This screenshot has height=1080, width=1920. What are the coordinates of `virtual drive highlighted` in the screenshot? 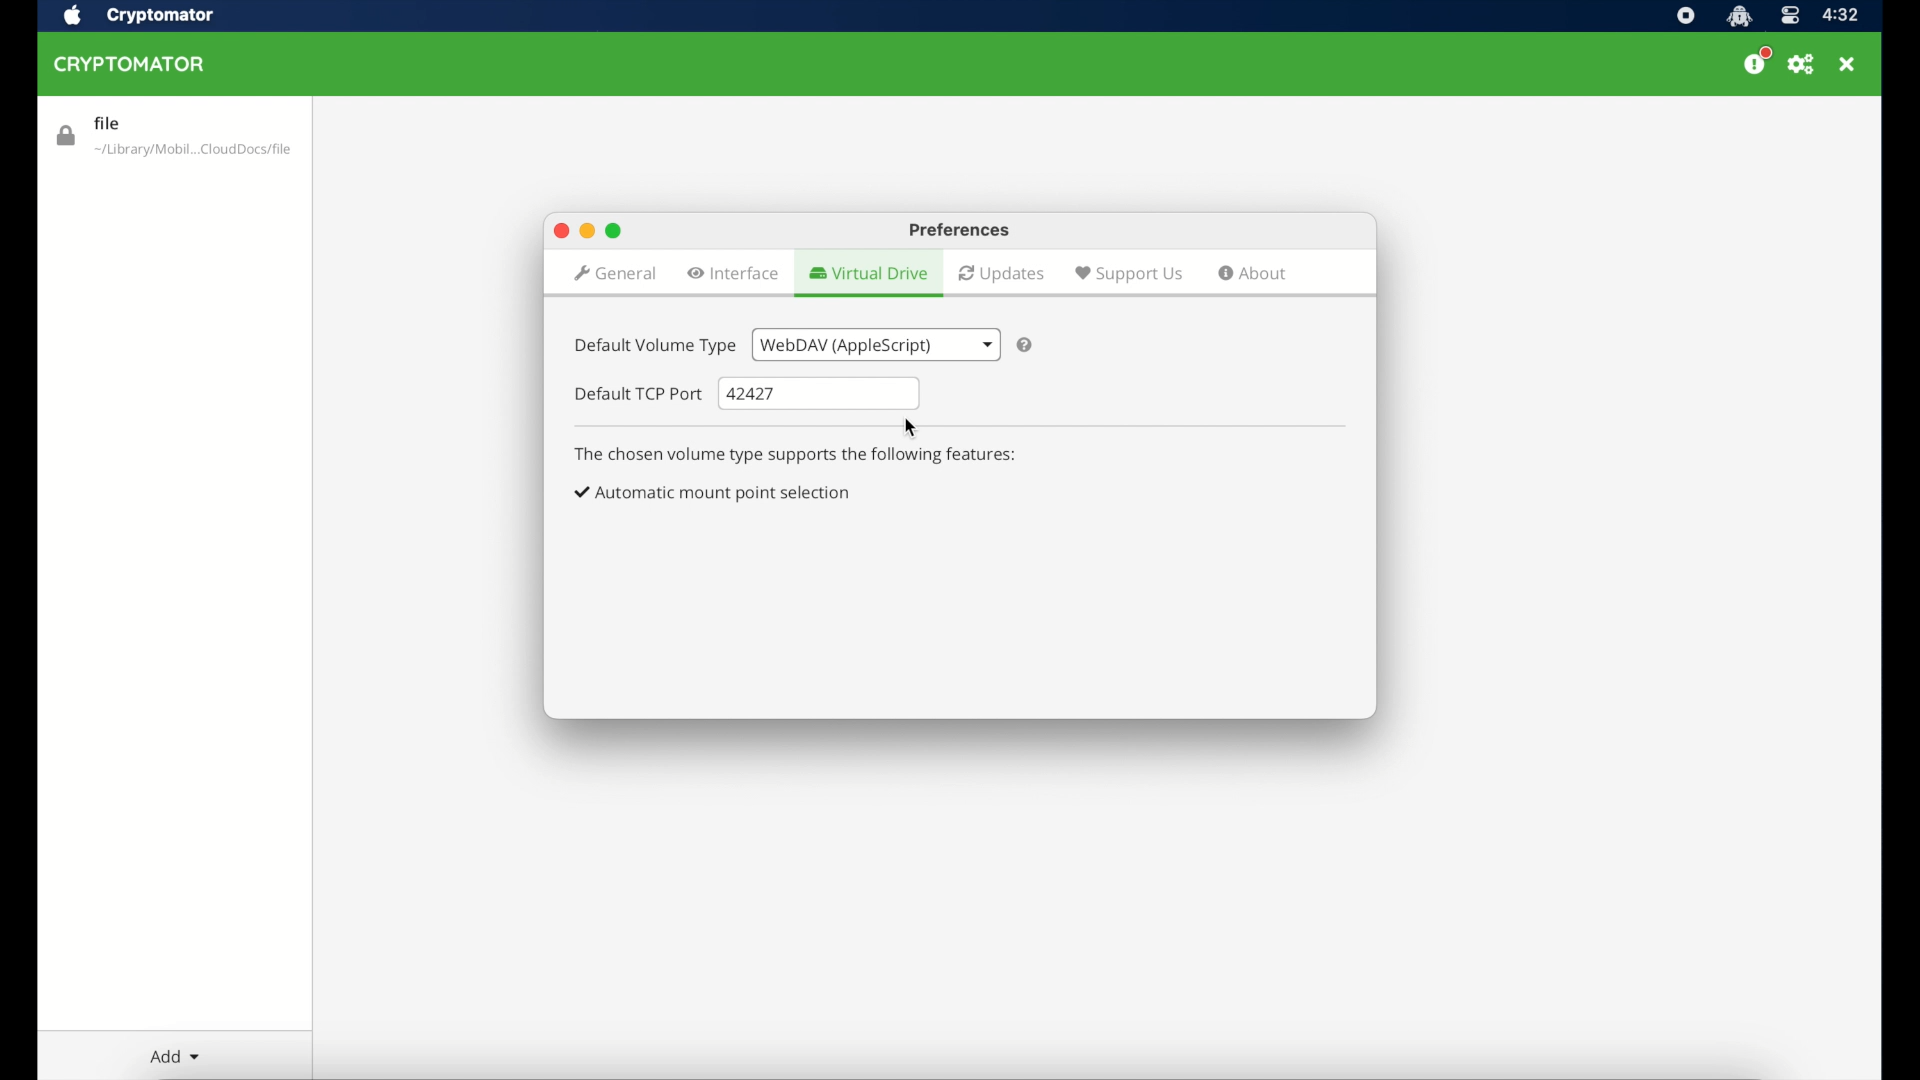 It's located at (867, 274).